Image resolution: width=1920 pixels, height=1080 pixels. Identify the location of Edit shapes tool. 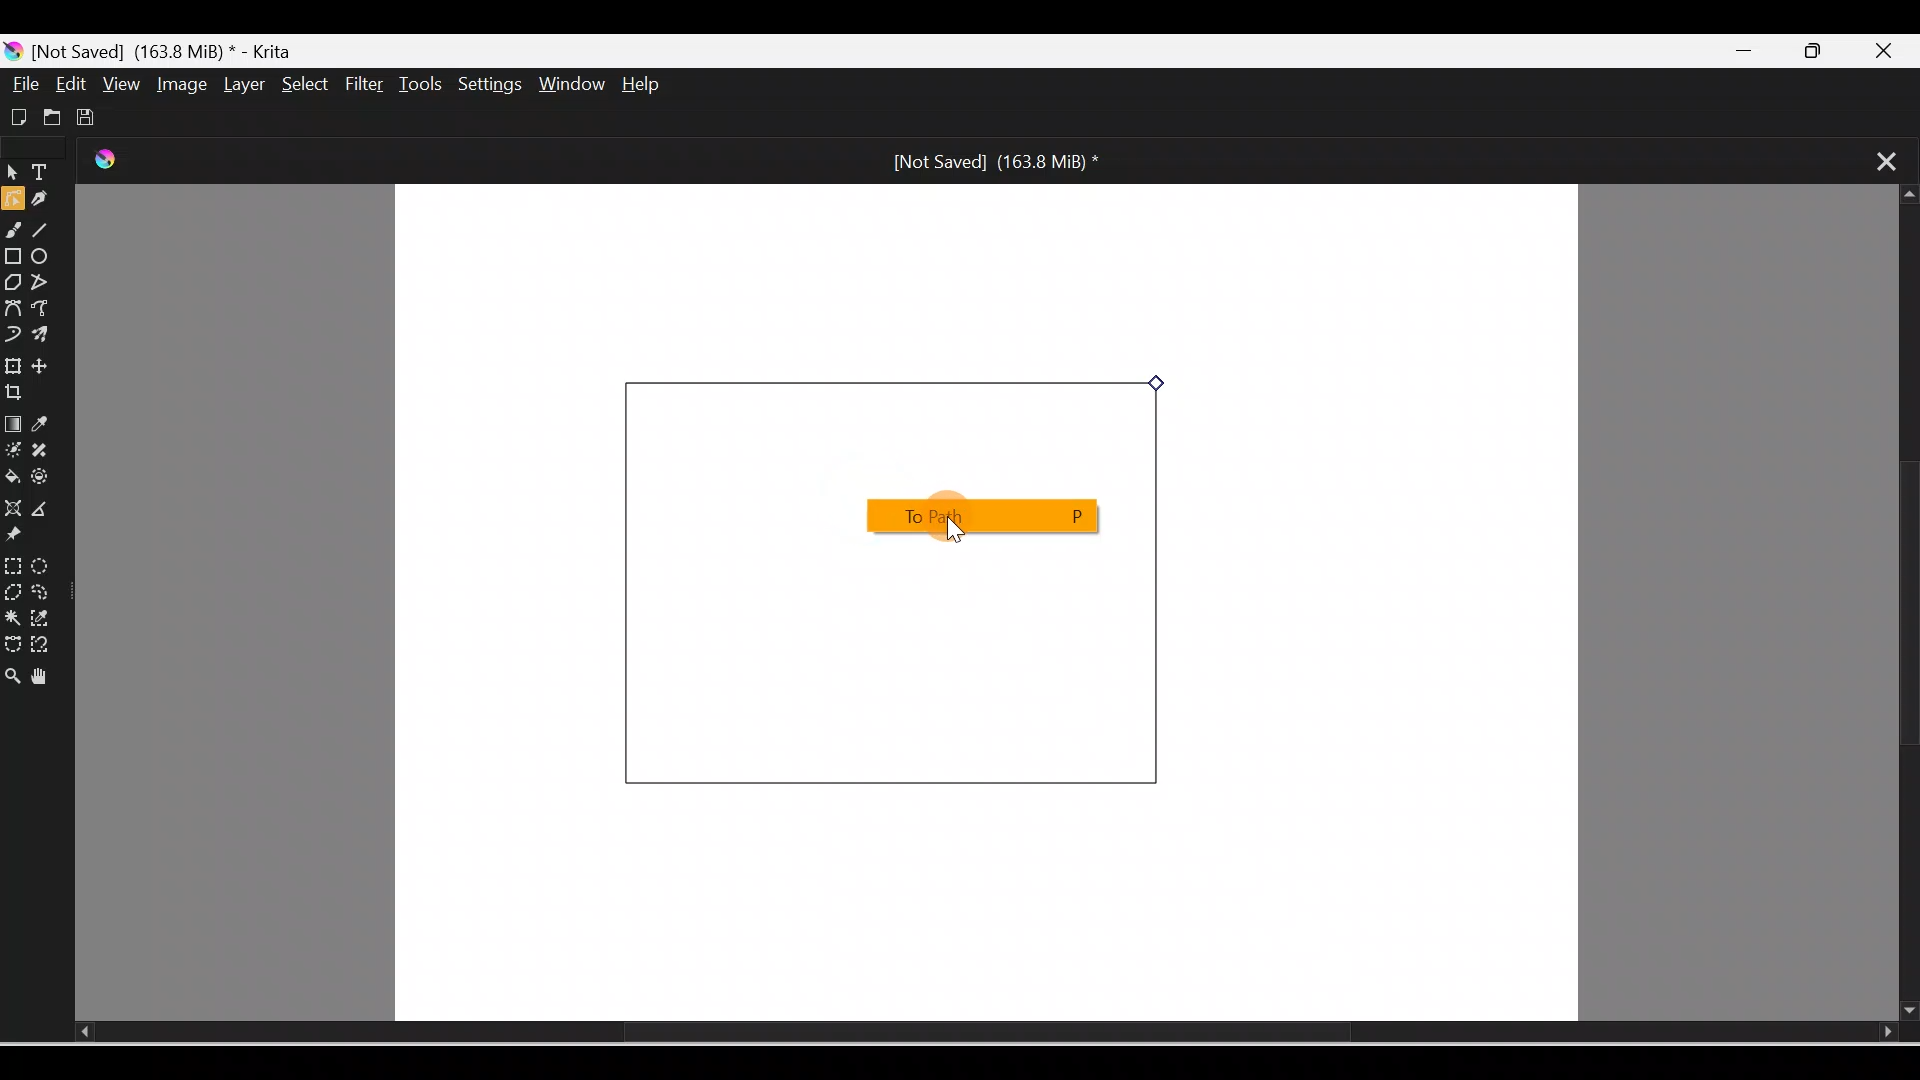
(12, 202).